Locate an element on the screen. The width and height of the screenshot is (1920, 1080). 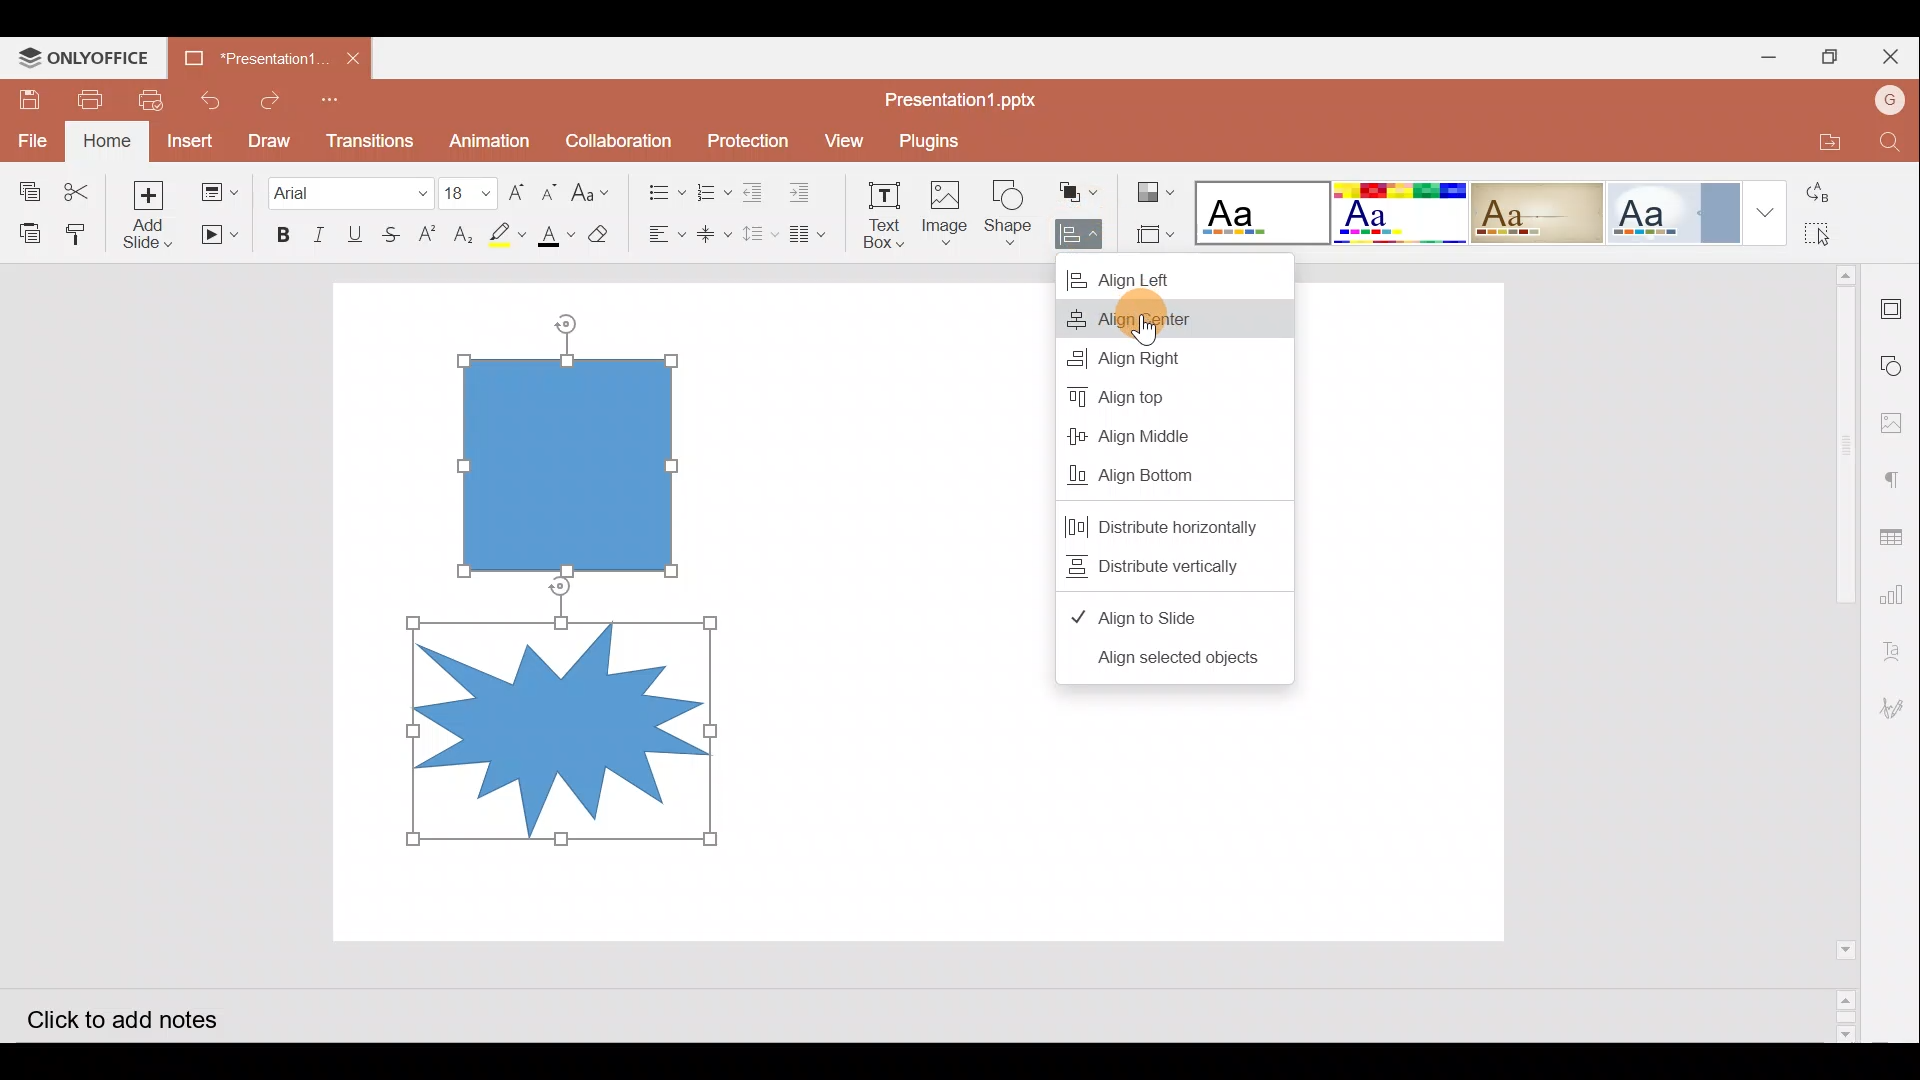
Align left is located at coordinates (1172, 272).